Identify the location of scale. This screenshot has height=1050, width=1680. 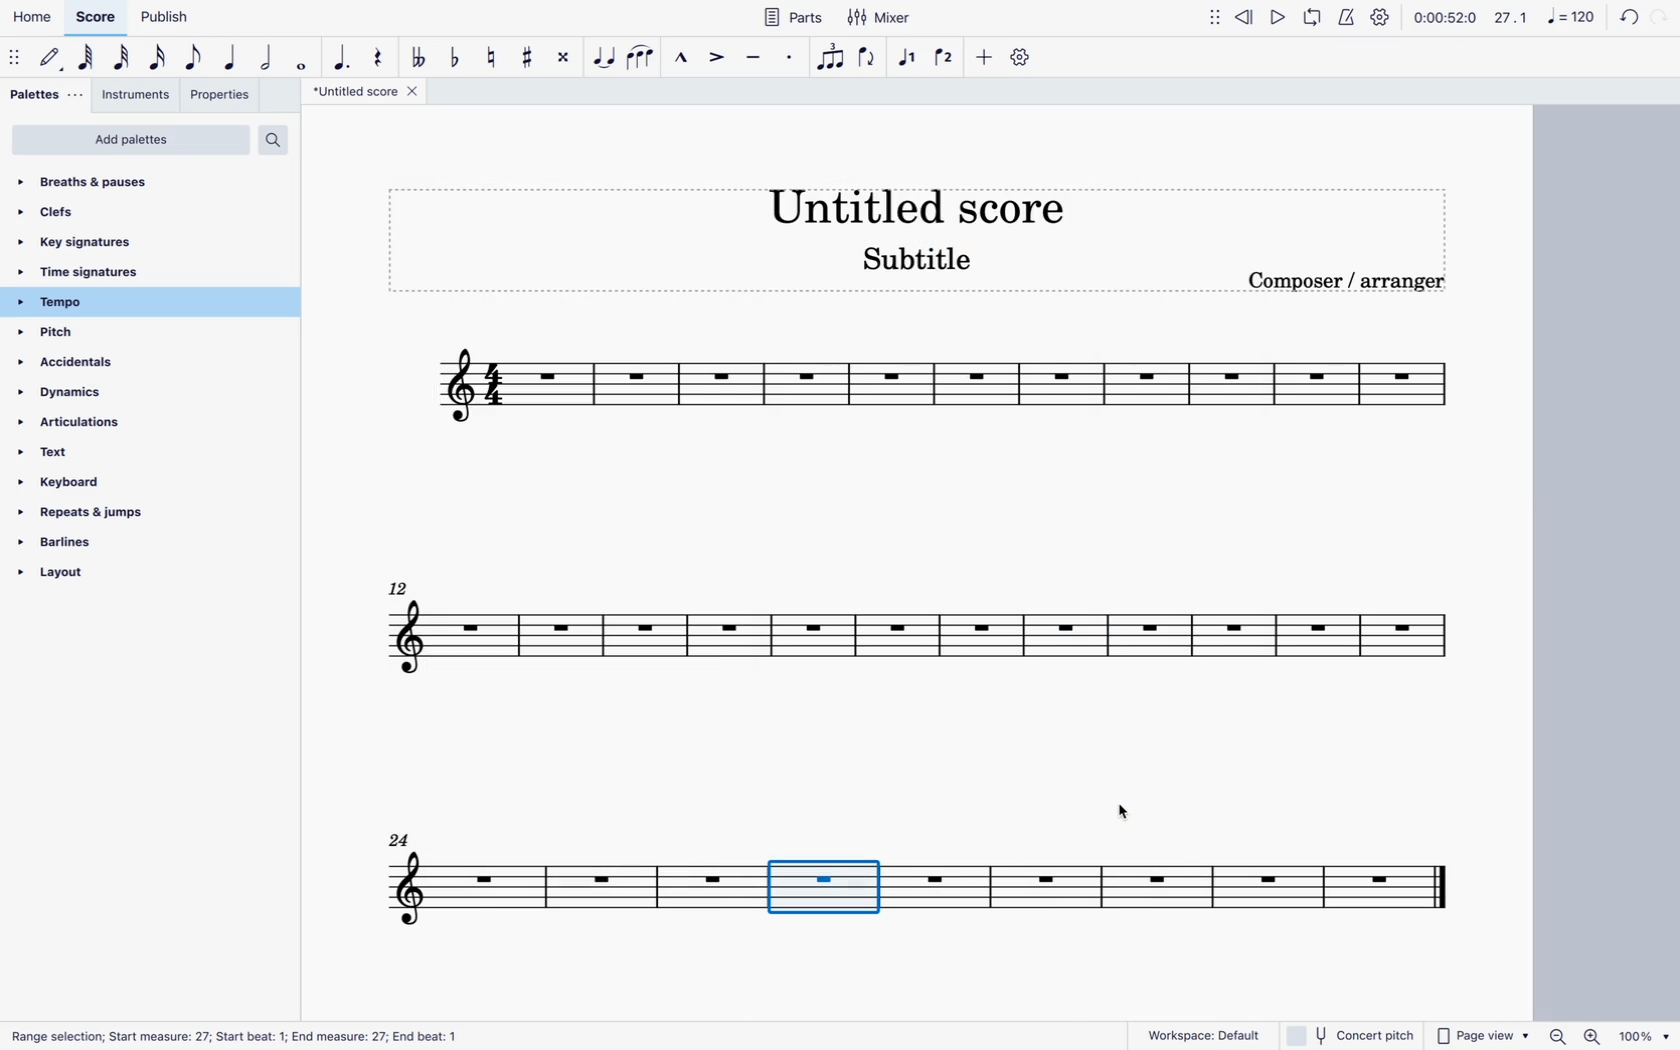
(1544, 18).